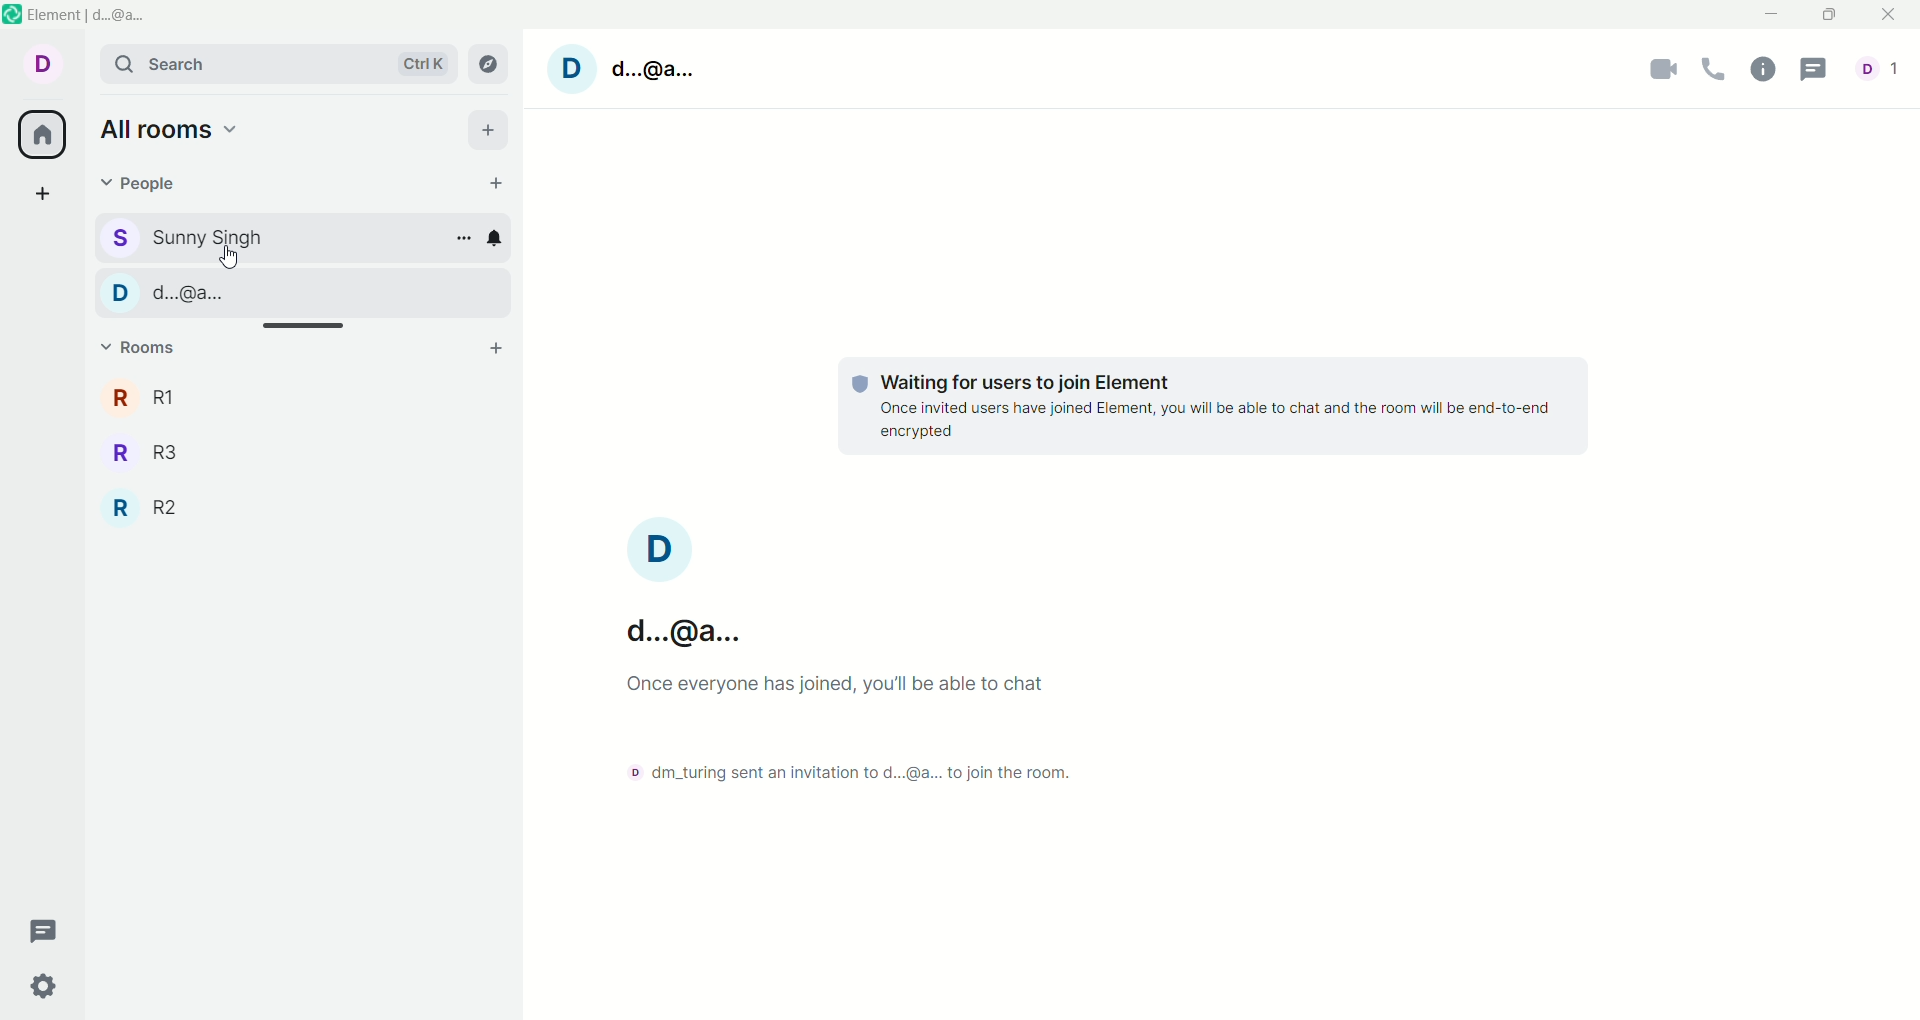  Describe the element at coordinates (922, 751) in the screenshot. I see `text` at that location.